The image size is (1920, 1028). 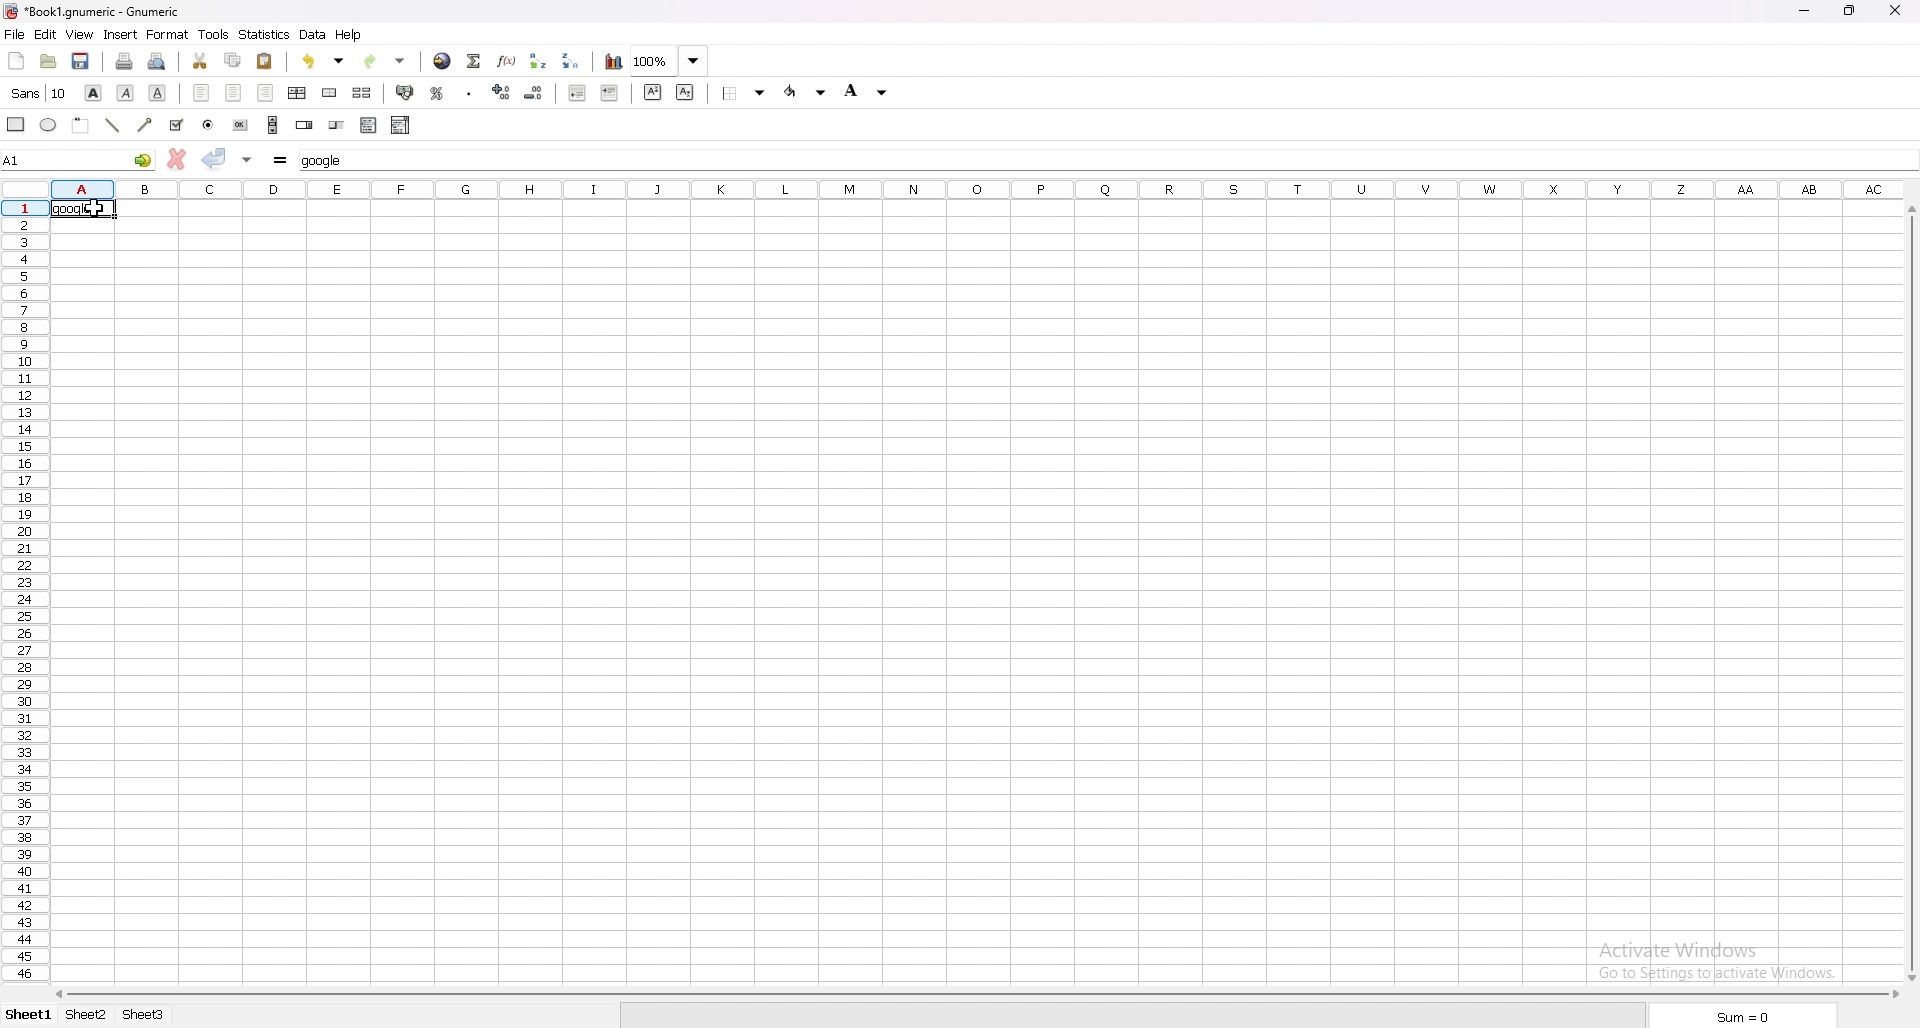 I want to click on accounting, so click(x=406, y=91).